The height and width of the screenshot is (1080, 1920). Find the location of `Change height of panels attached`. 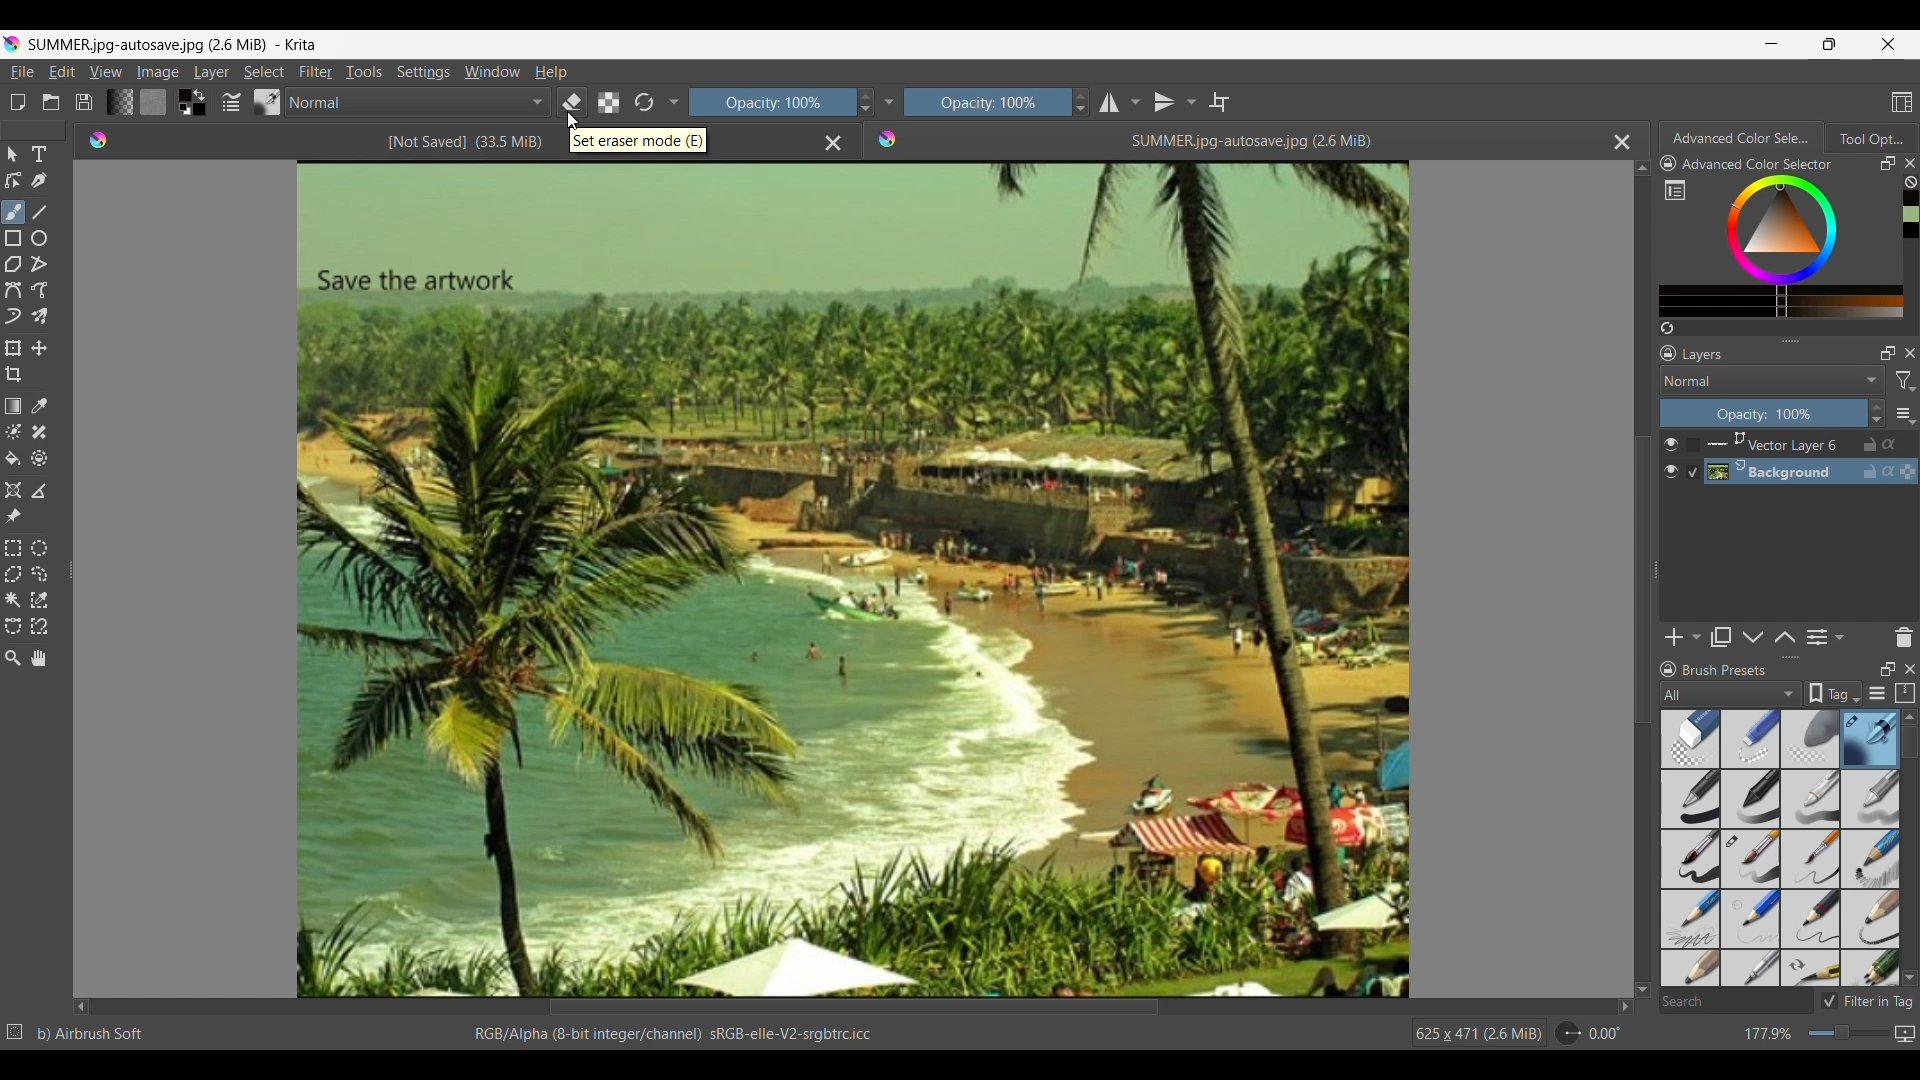

Change height of panels attached is located at coordinates (1782, 657).